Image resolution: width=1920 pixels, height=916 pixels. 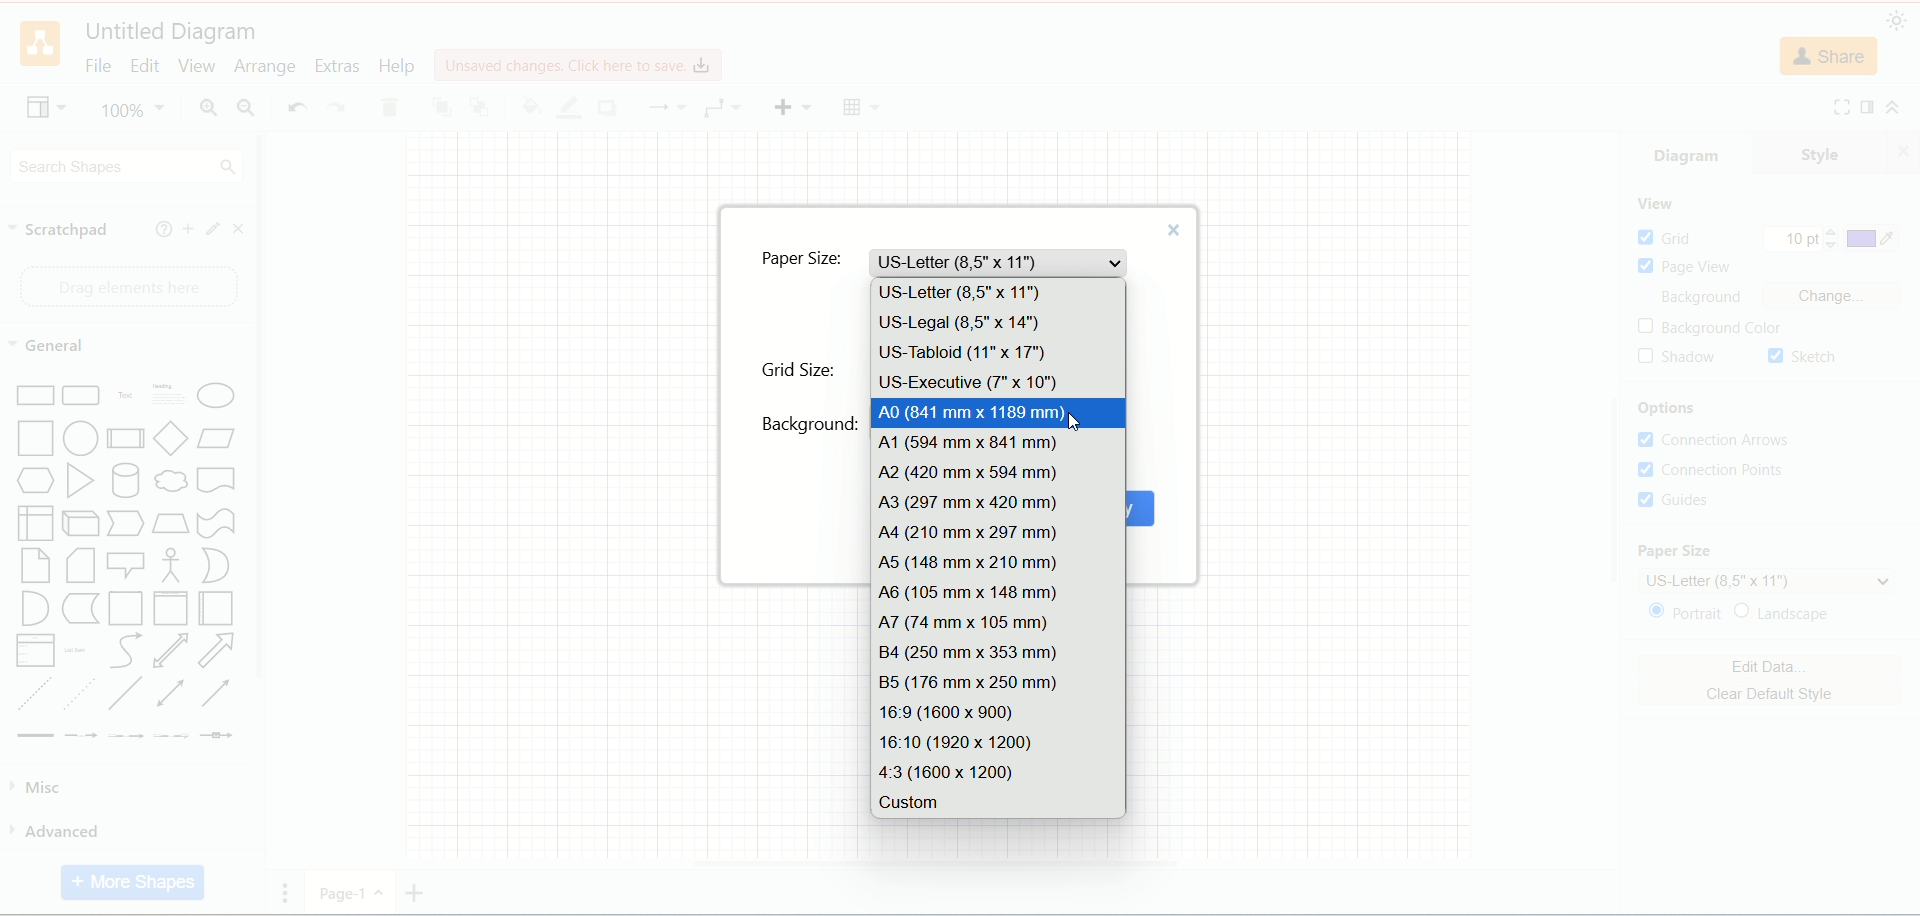 What do you see at coordinates (1768, 696) in the screenshot?
I see `clear default style` at bounding box center [1768, 696].